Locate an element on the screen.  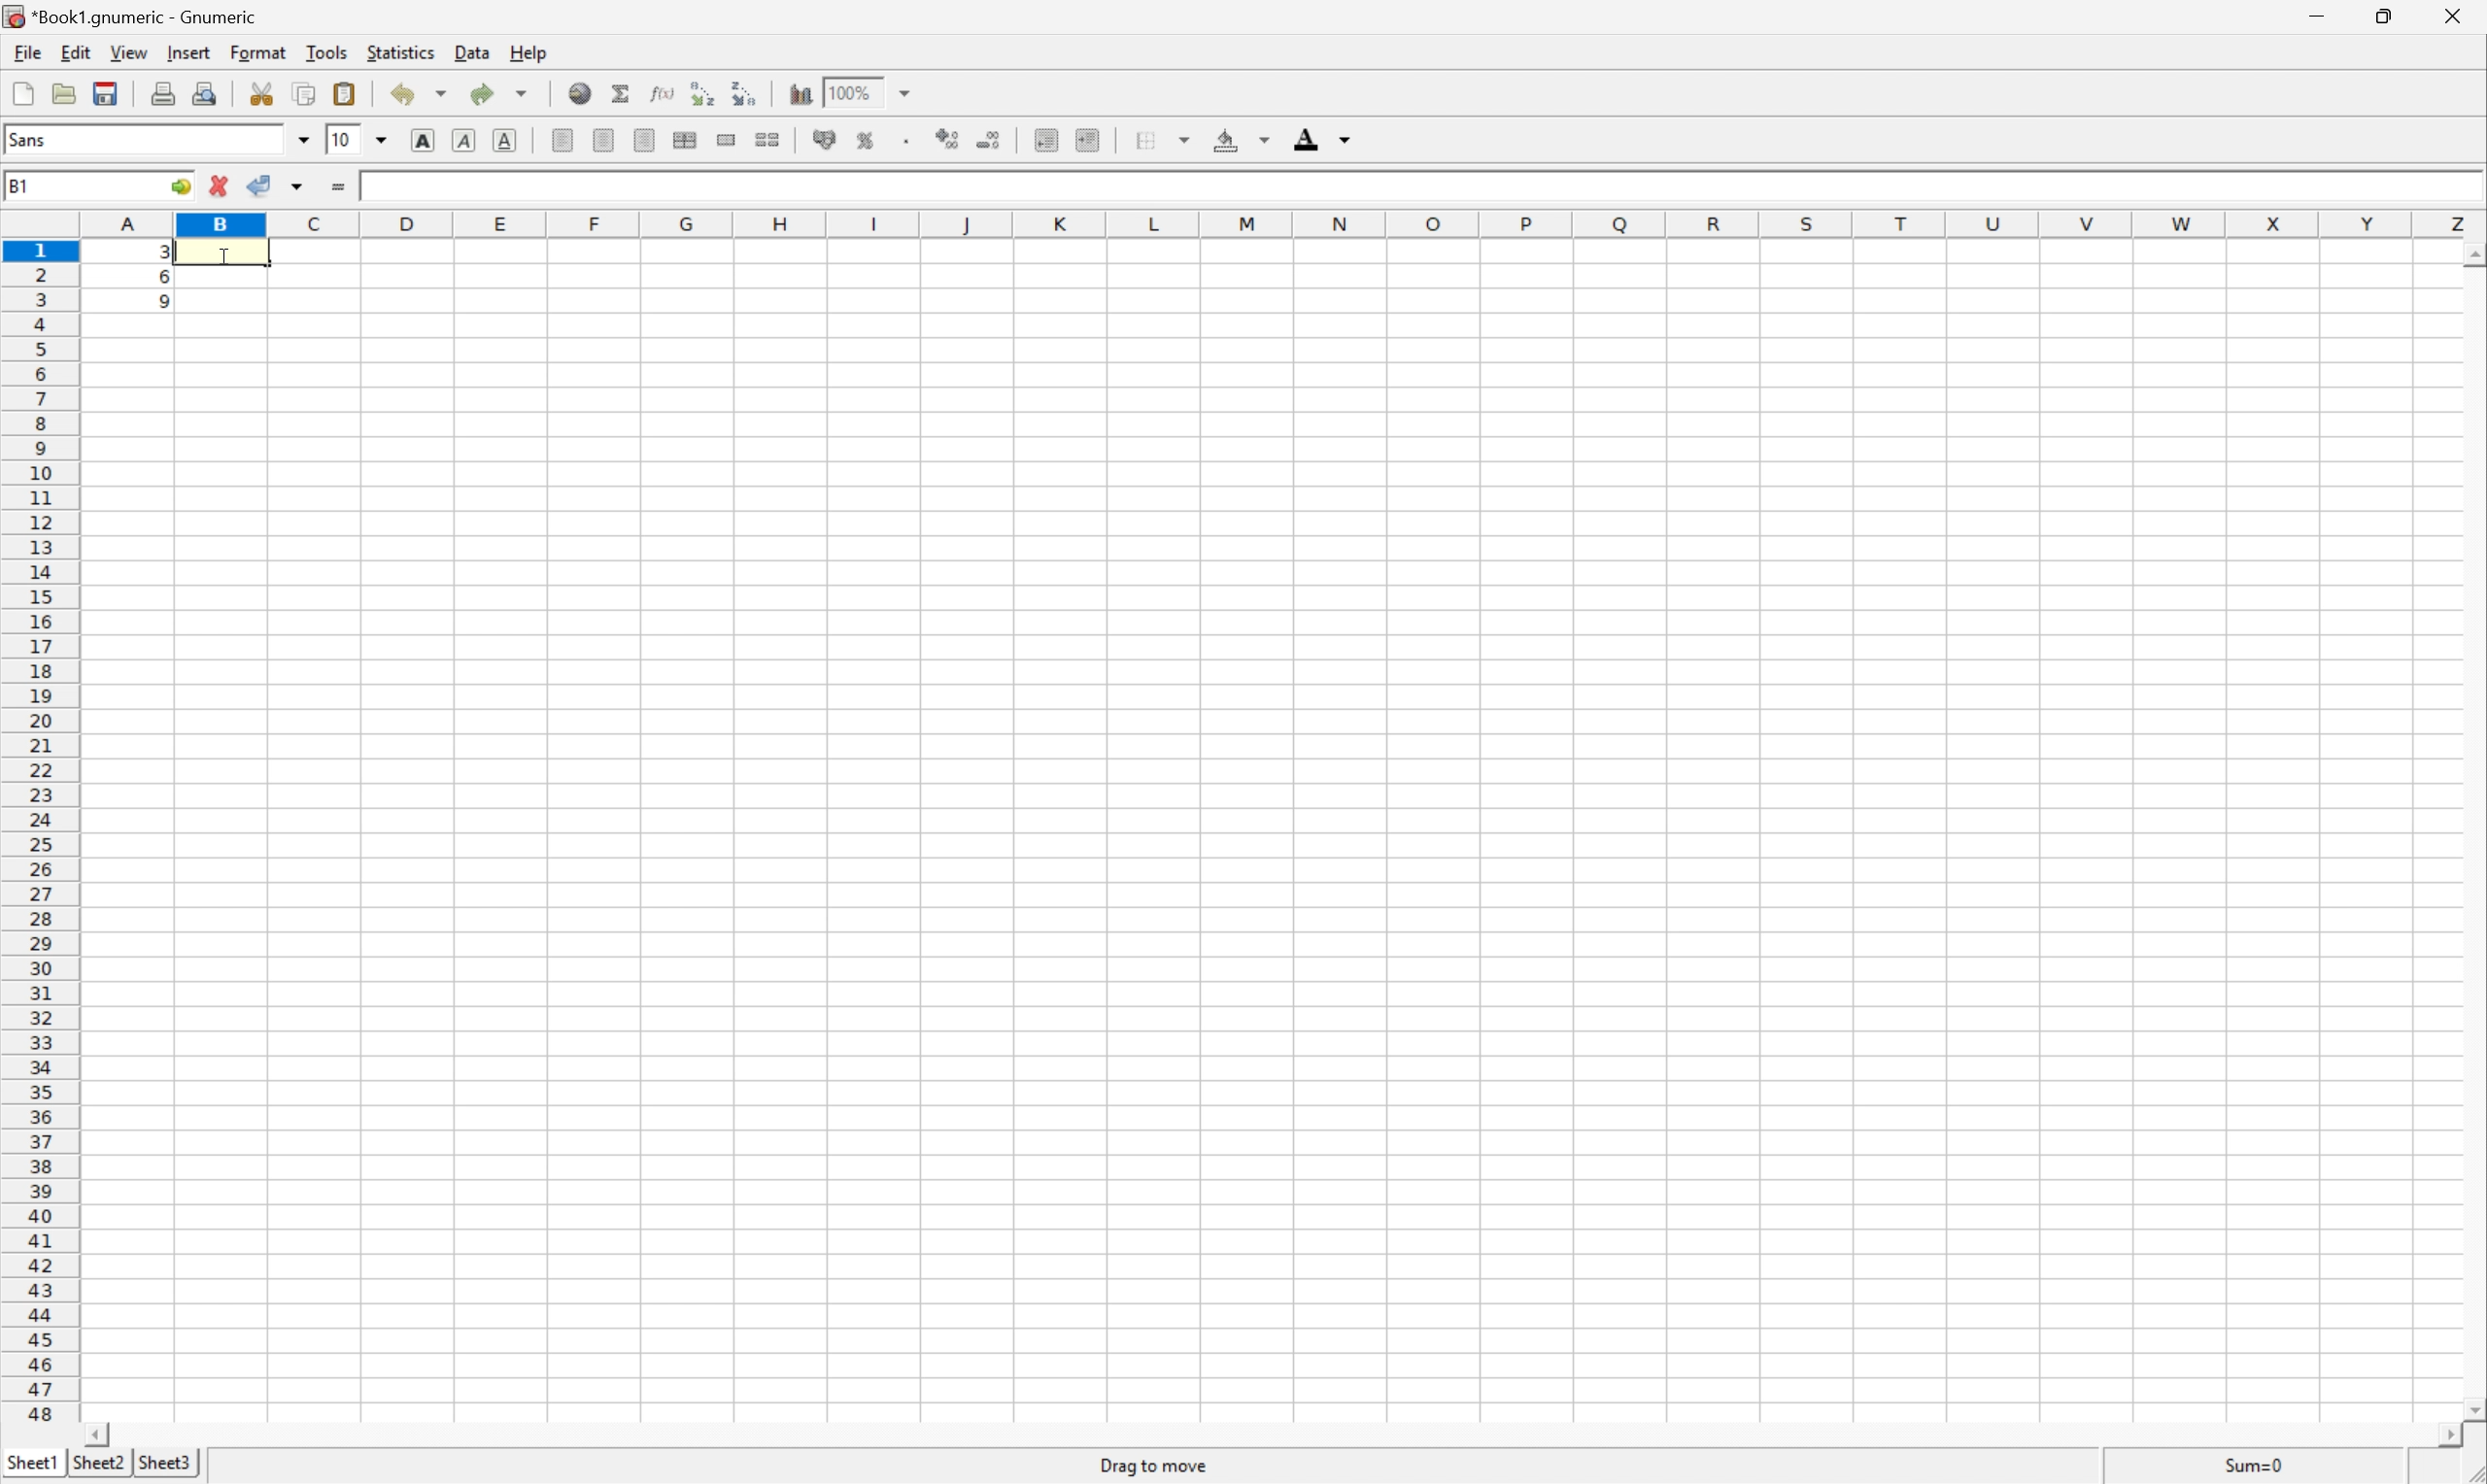
Set the format of the selected cells to include a thousands separator is located at coordinates (906, 142).